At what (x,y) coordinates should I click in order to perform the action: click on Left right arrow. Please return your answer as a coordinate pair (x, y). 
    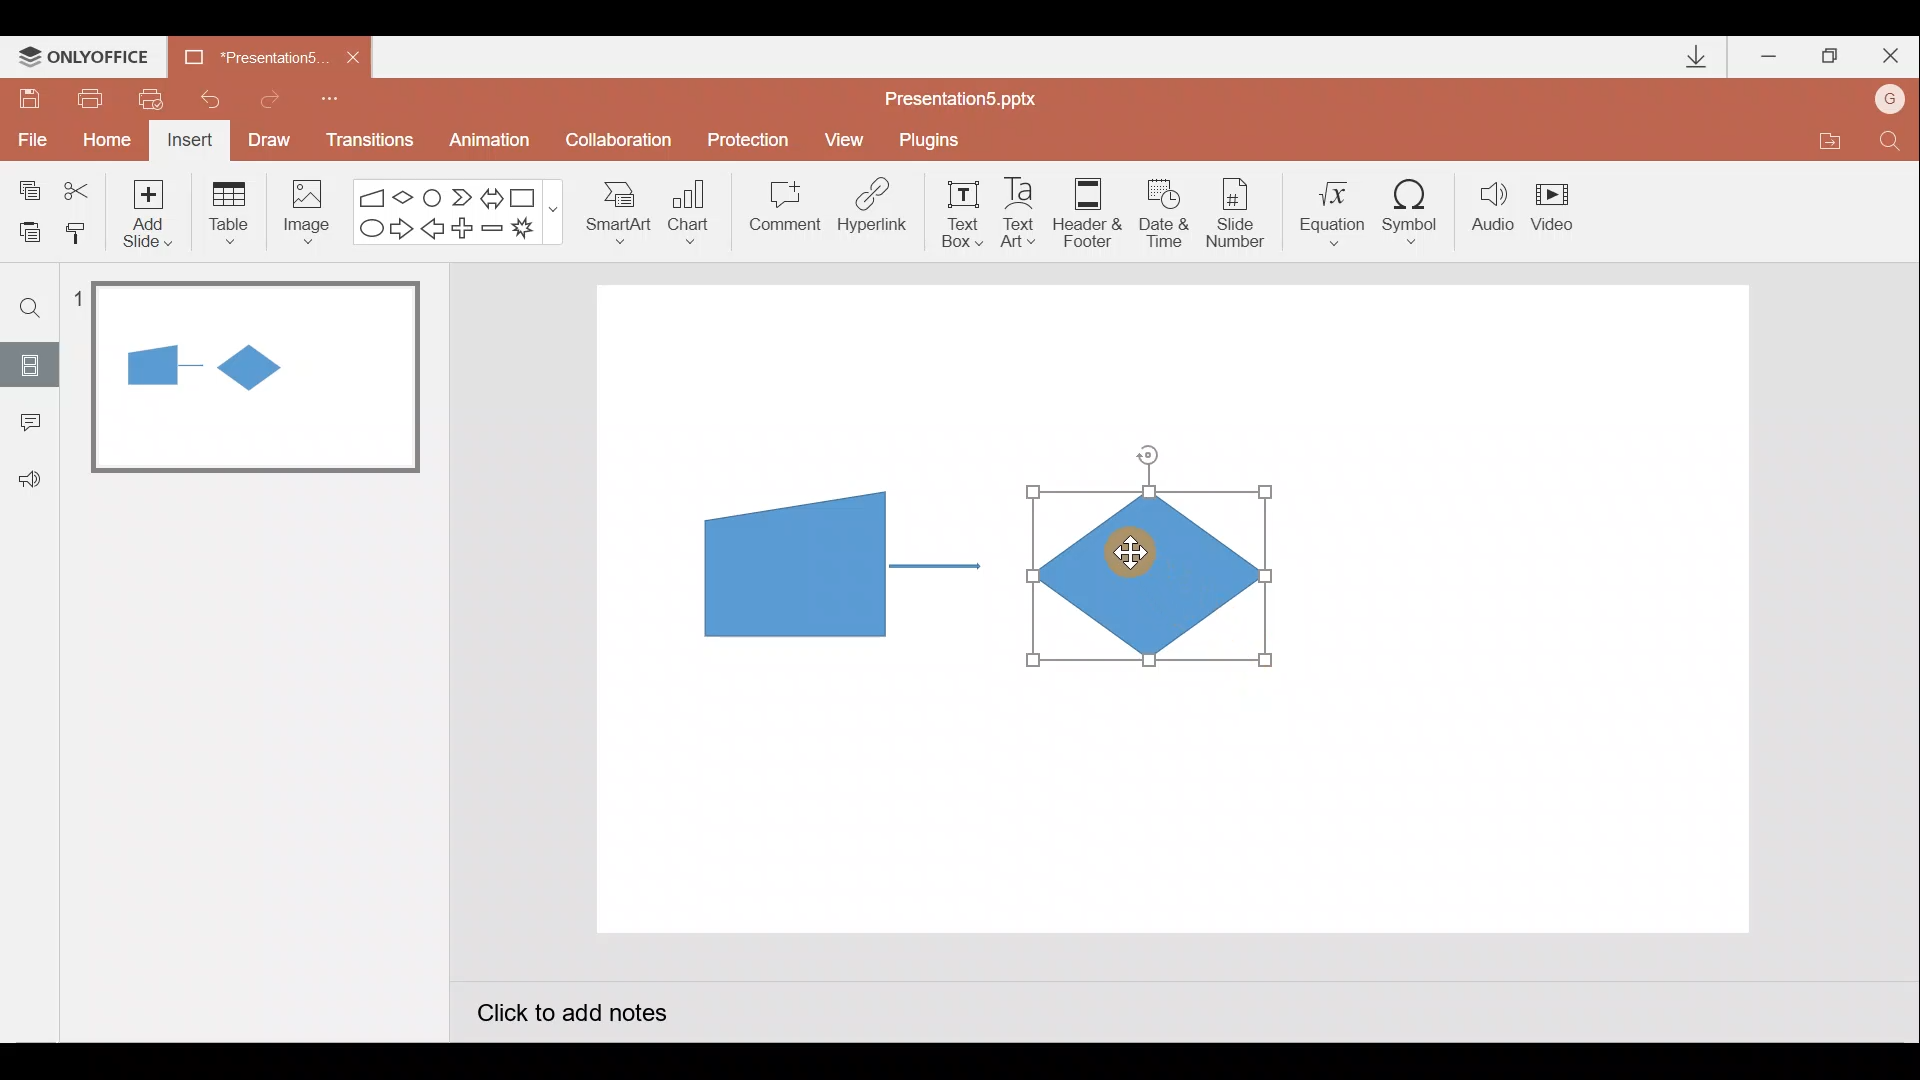
    Looking at the image, I should click on (494, 194).